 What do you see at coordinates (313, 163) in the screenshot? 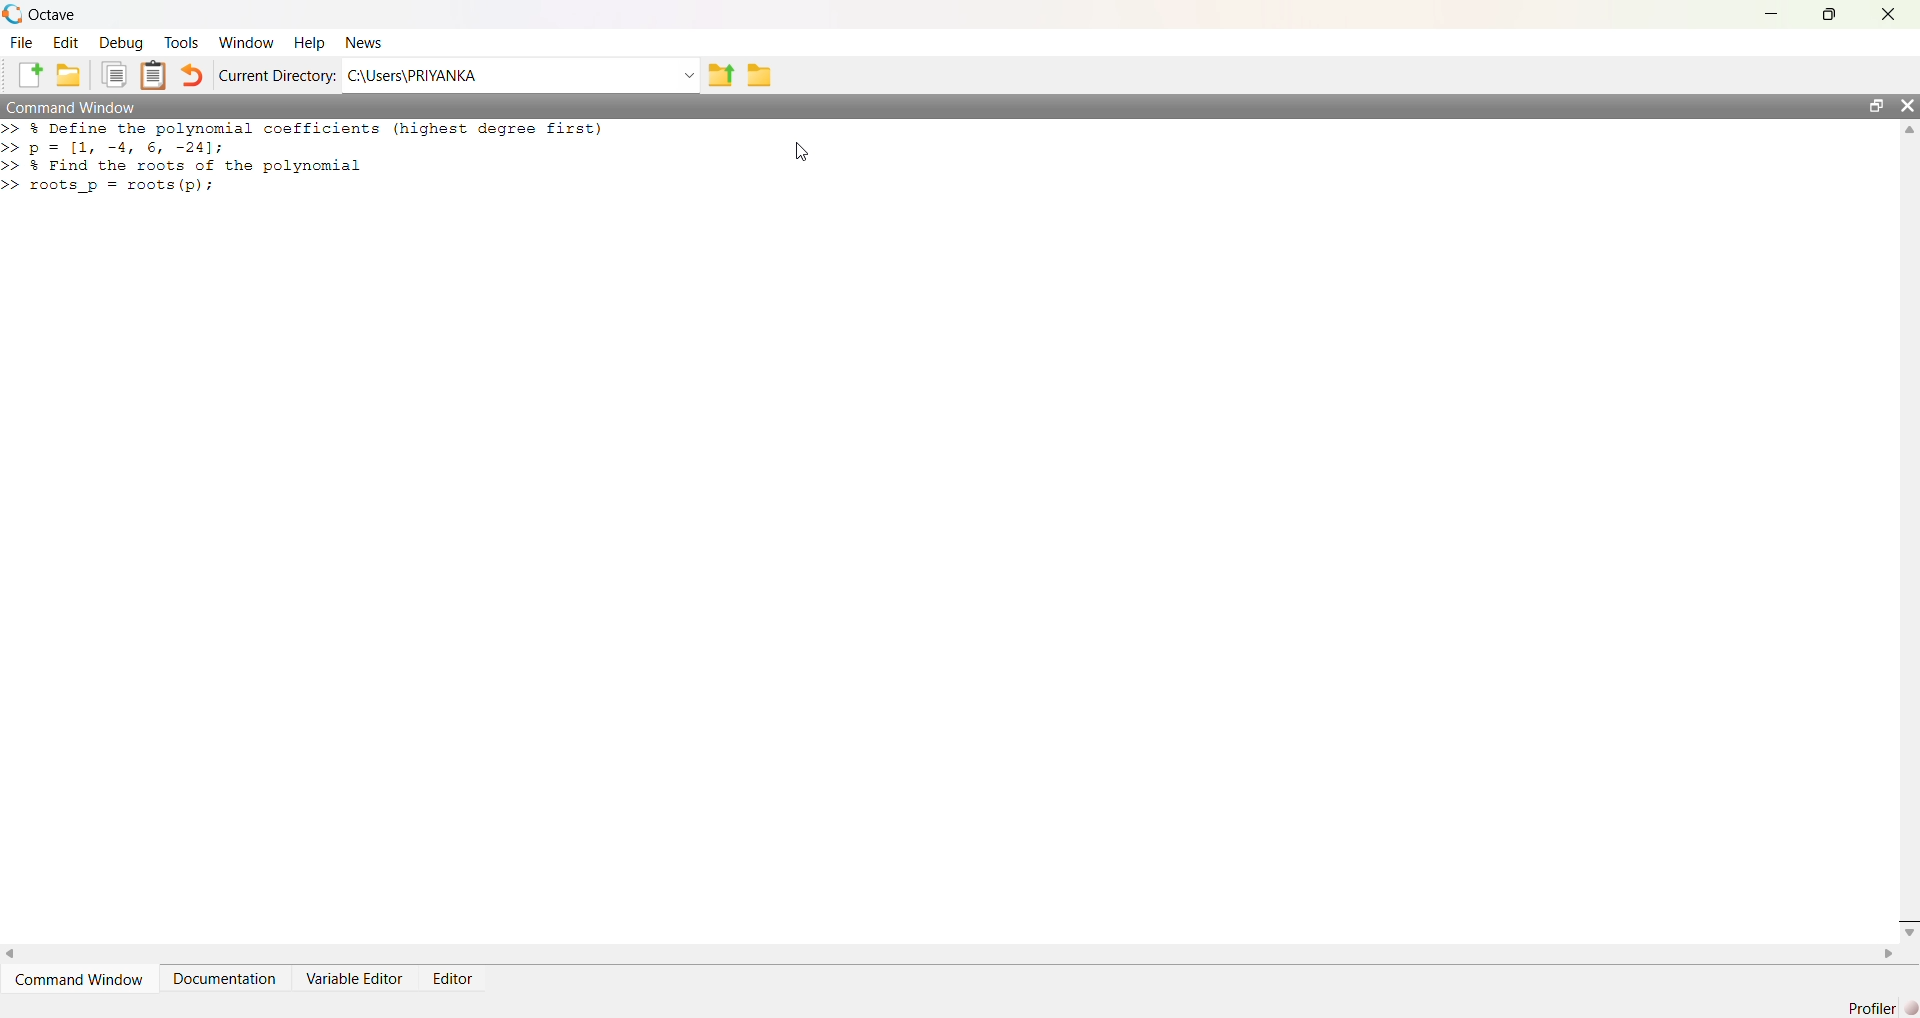
I see `>> Define the polynomial coefficients (highest degree first)= 1, -4, 6 -24];Find the roots of the polynomialoots_p = roots (p);` at bounding box center [313, 163].